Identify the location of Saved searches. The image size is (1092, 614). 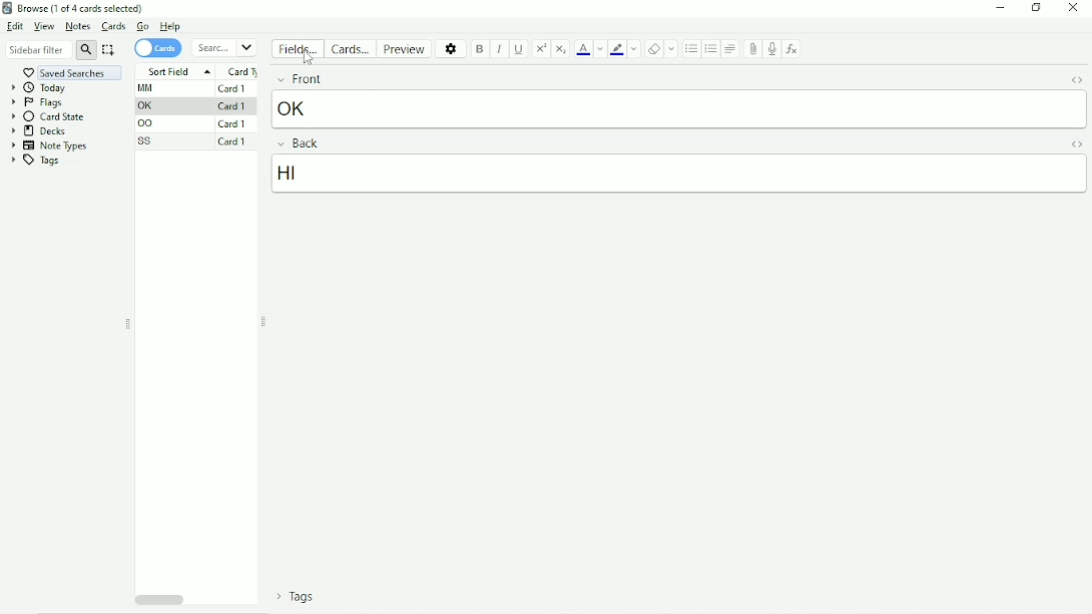
(71, 72).